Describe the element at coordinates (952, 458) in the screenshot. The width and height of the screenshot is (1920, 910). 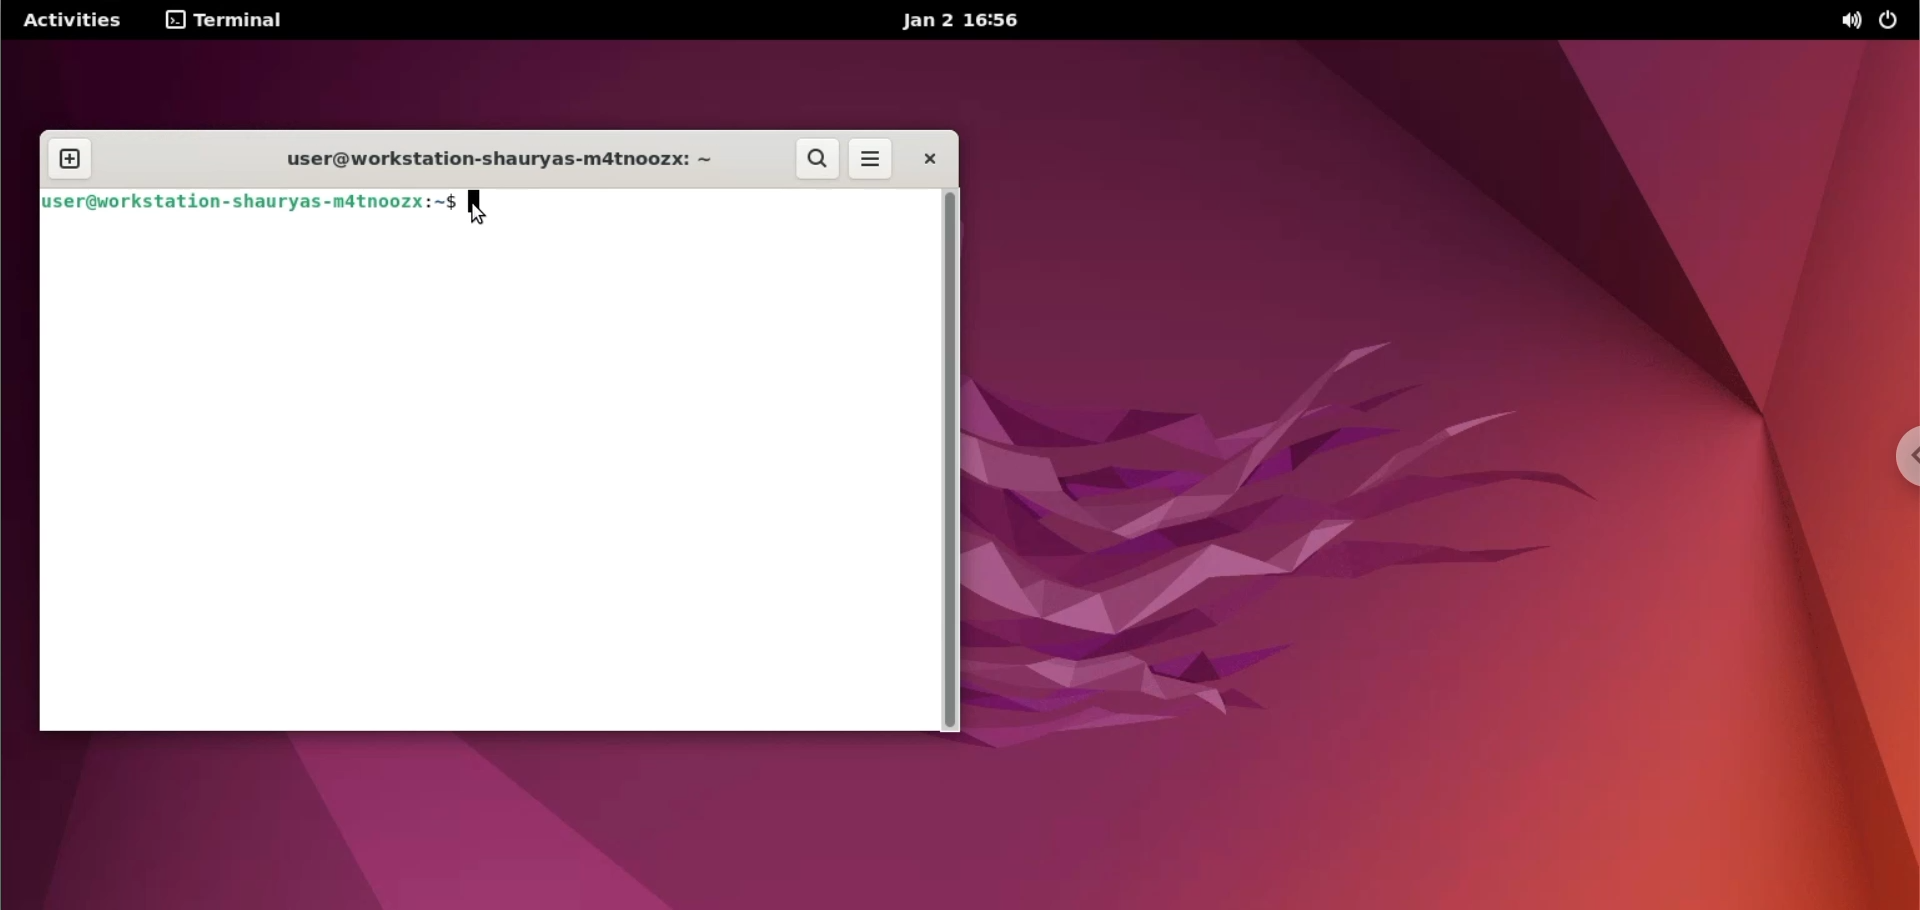
I see `scrollbar` at that location.